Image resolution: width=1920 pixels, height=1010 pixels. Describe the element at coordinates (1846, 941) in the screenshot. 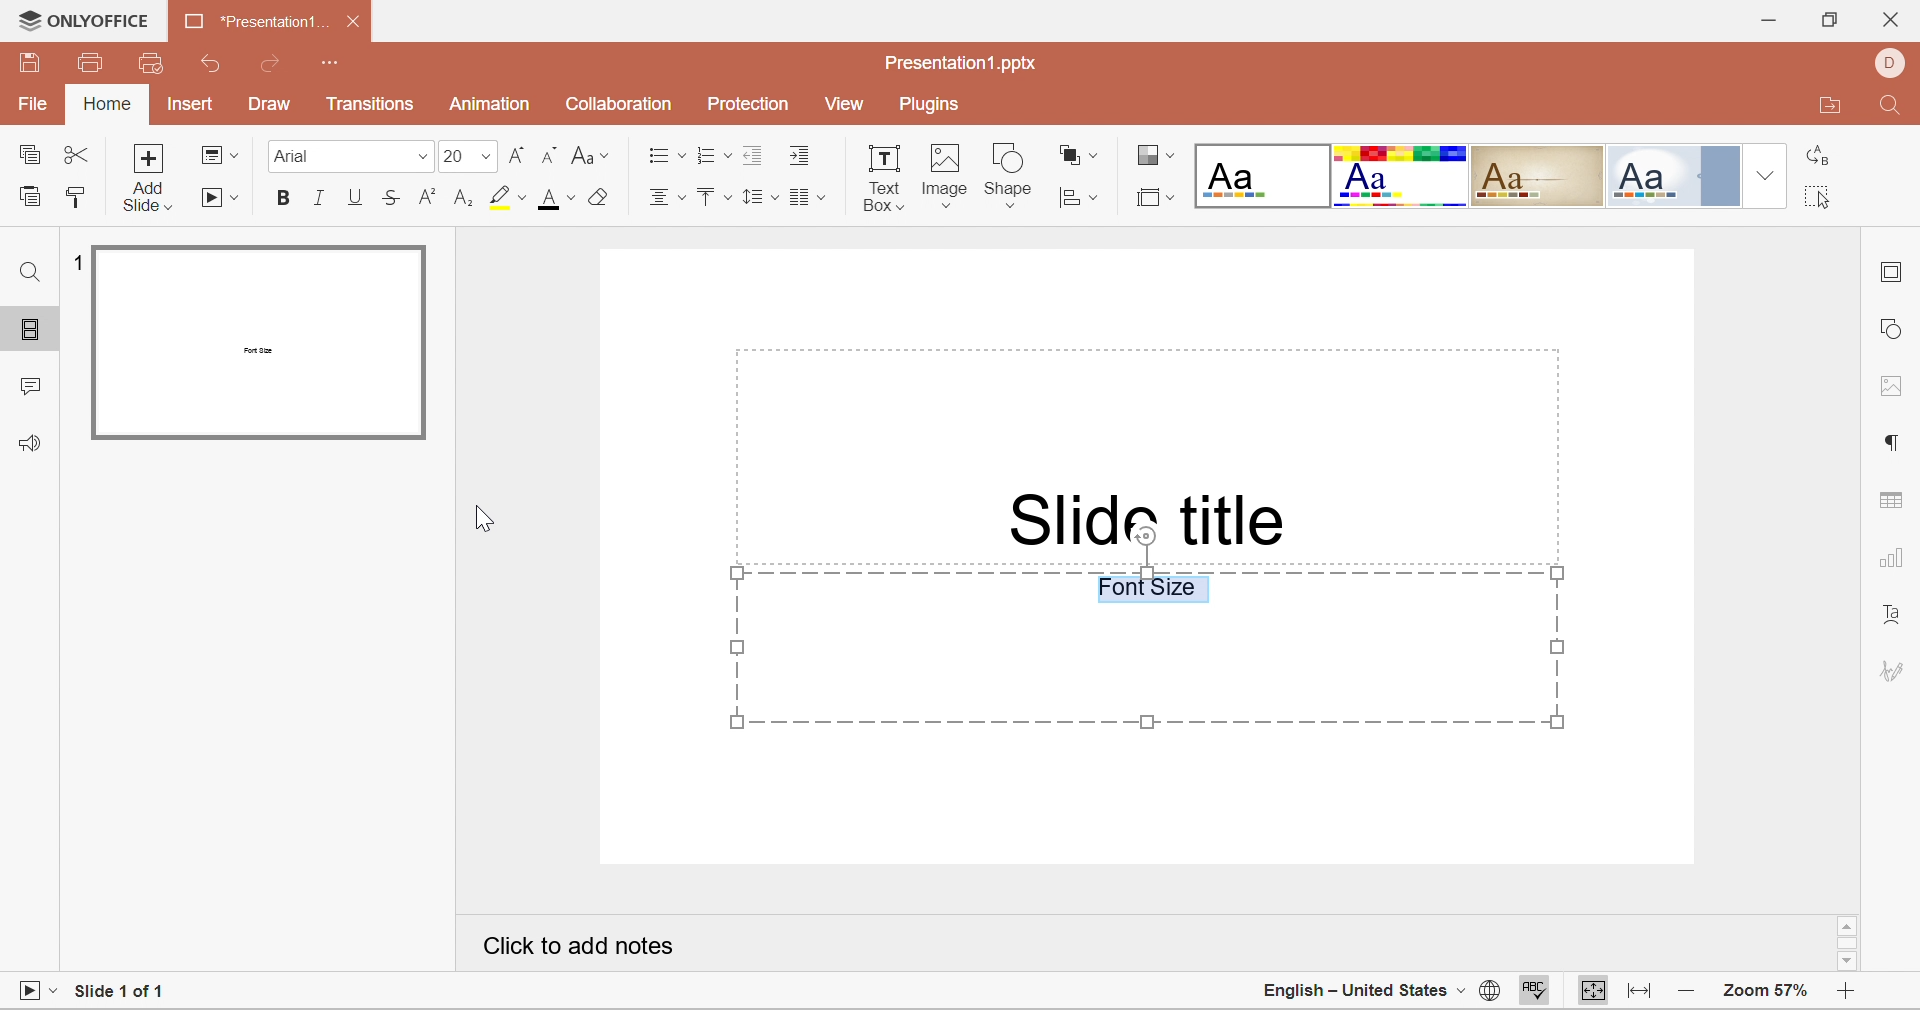

I see `Scroll Bar` at that location.